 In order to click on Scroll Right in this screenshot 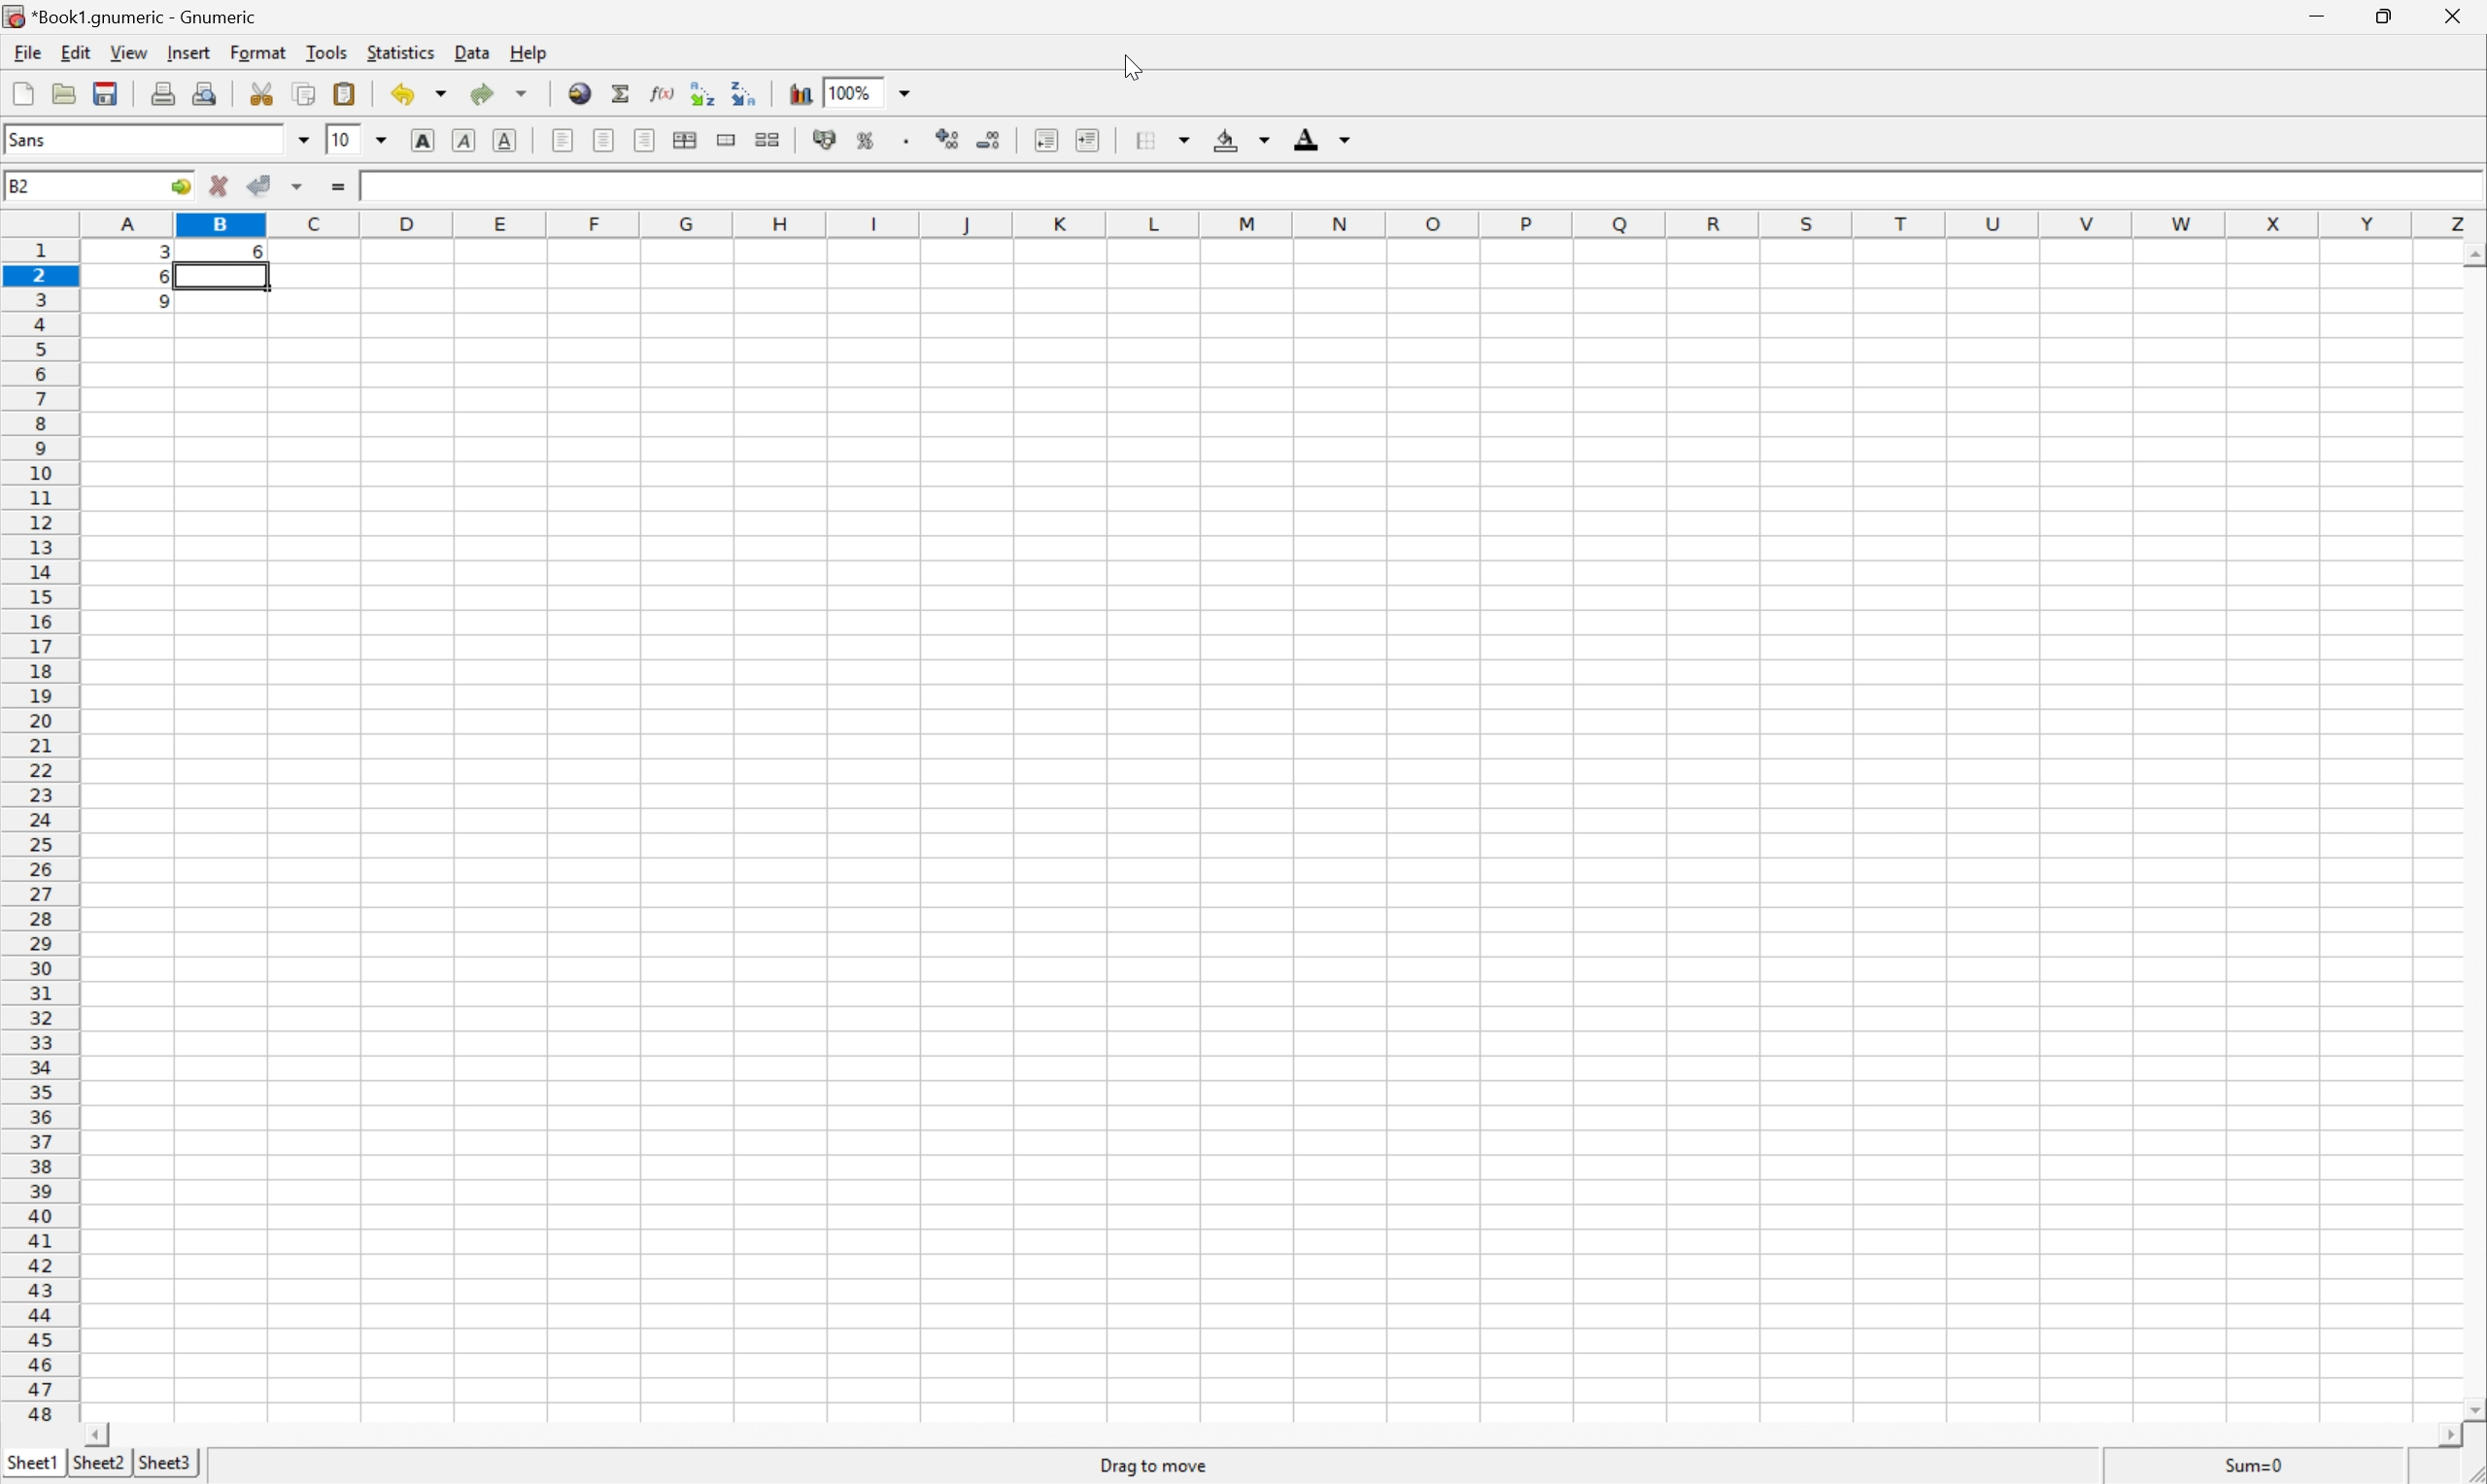, I will do `click(2442, 1436)`.